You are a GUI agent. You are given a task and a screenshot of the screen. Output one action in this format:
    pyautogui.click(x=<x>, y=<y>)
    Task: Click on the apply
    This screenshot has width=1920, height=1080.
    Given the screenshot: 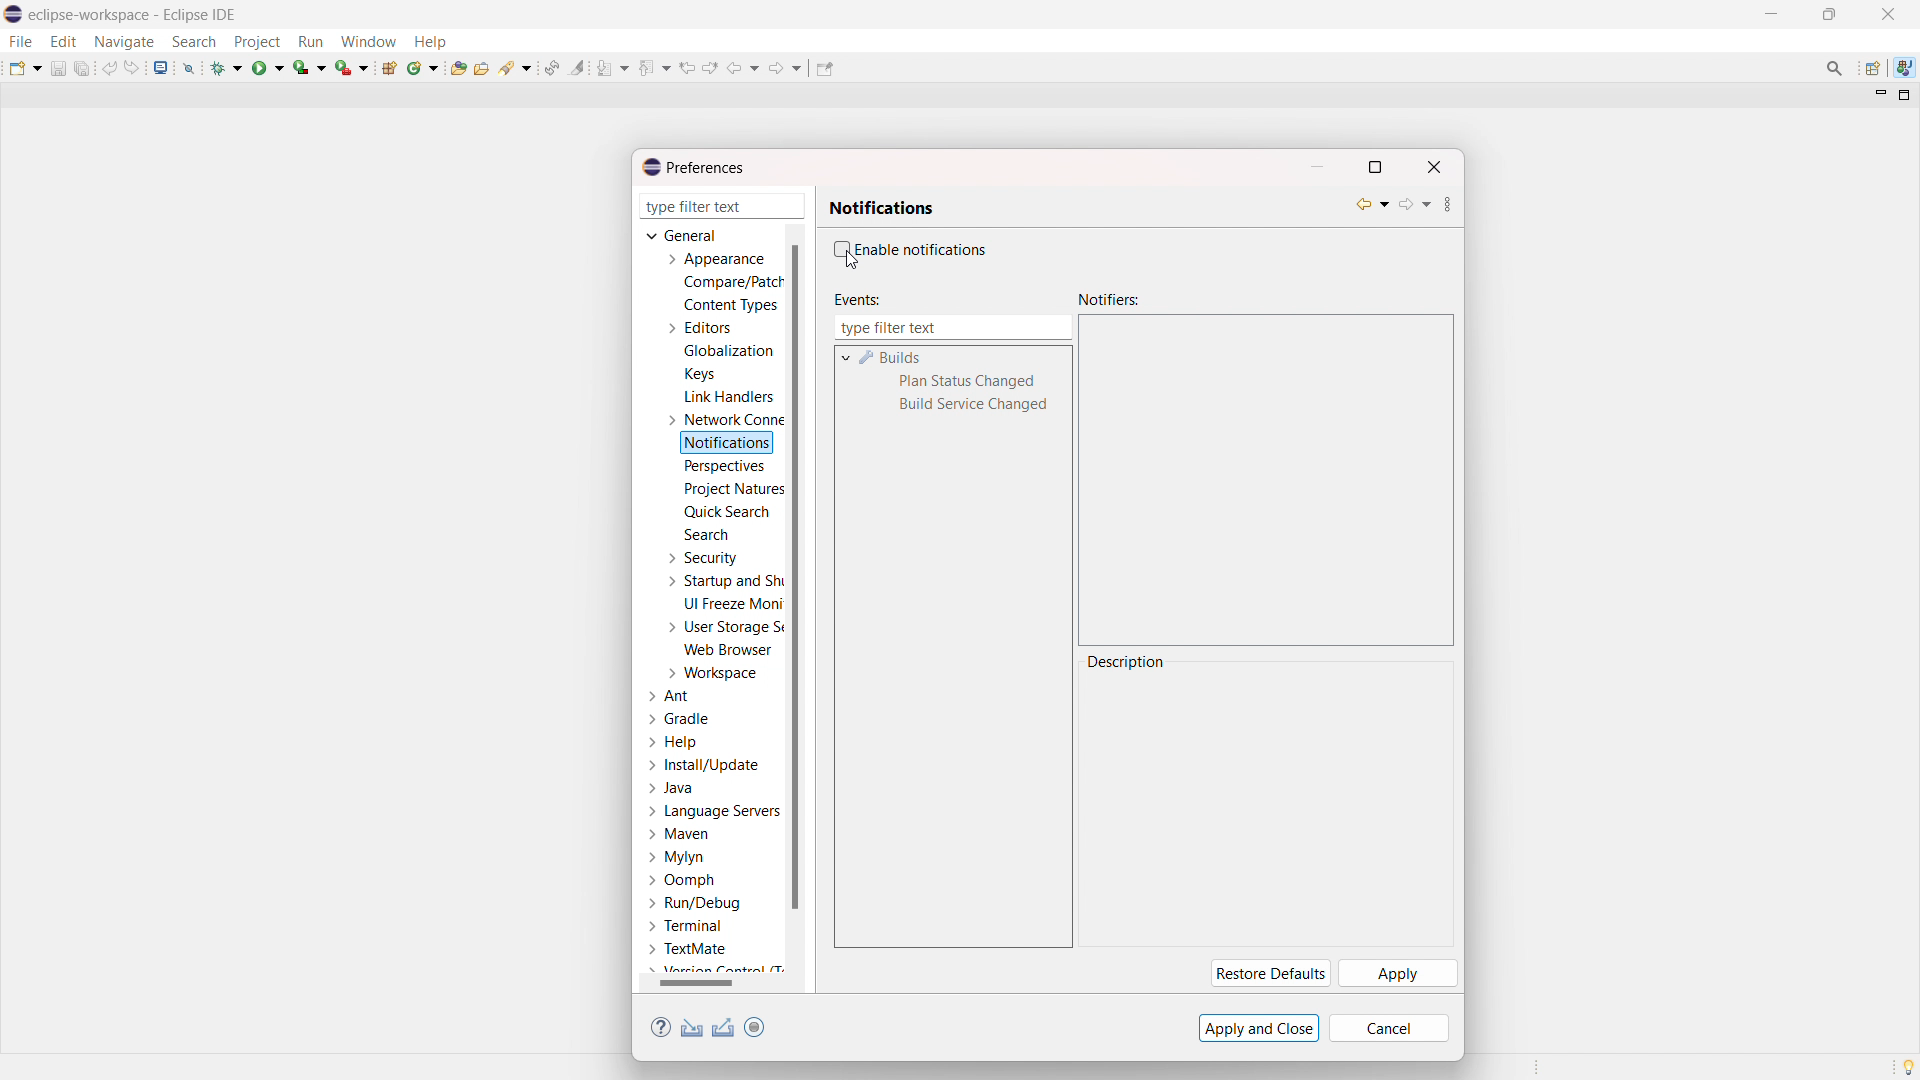 What is the action you would take?
    pyautogui.click(x=1397, y=974)
    